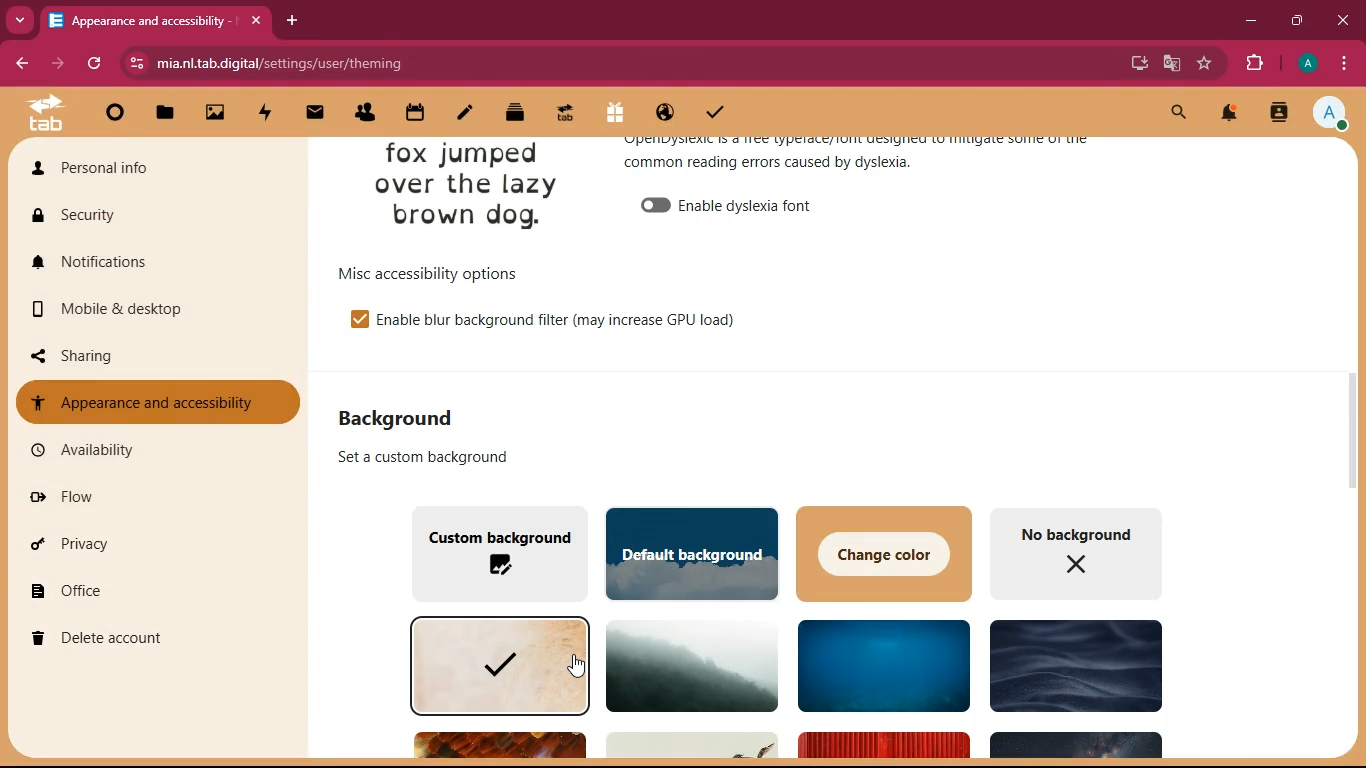 The image size is (1366, 768). I want to click on options, so click(435, 269).